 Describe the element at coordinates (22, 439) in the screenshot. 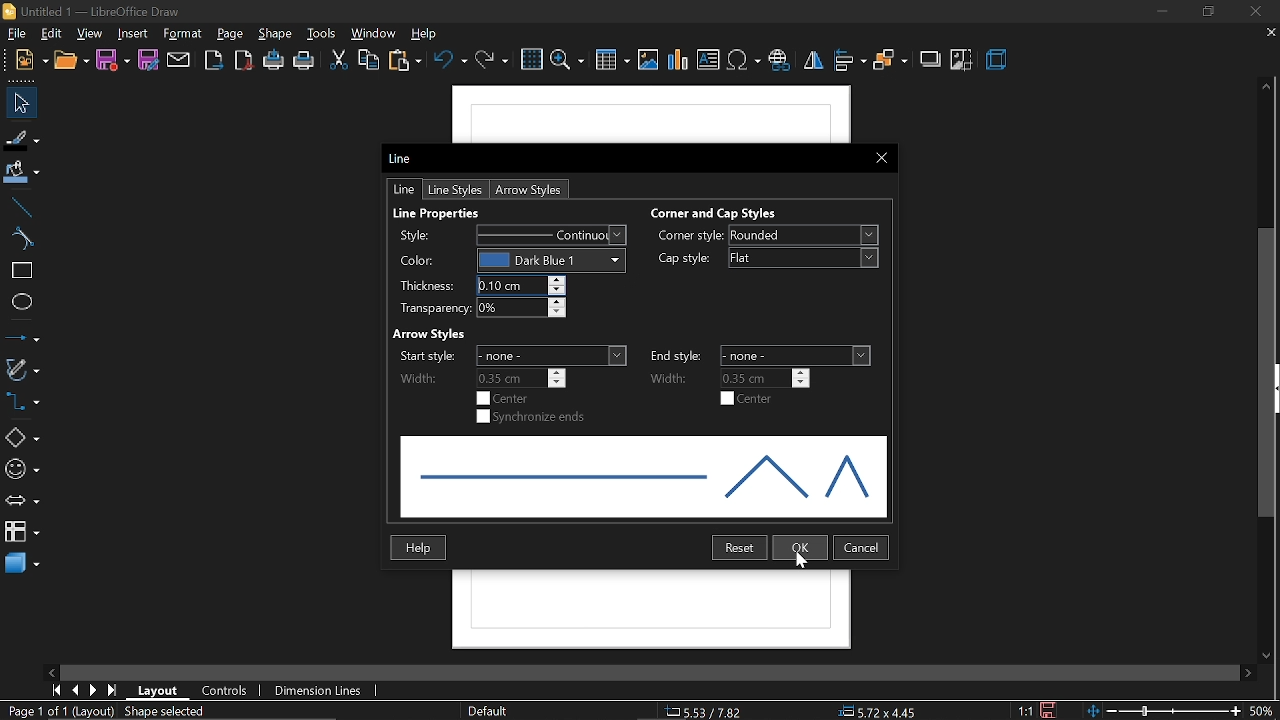

I see `basic shapes` at that location.